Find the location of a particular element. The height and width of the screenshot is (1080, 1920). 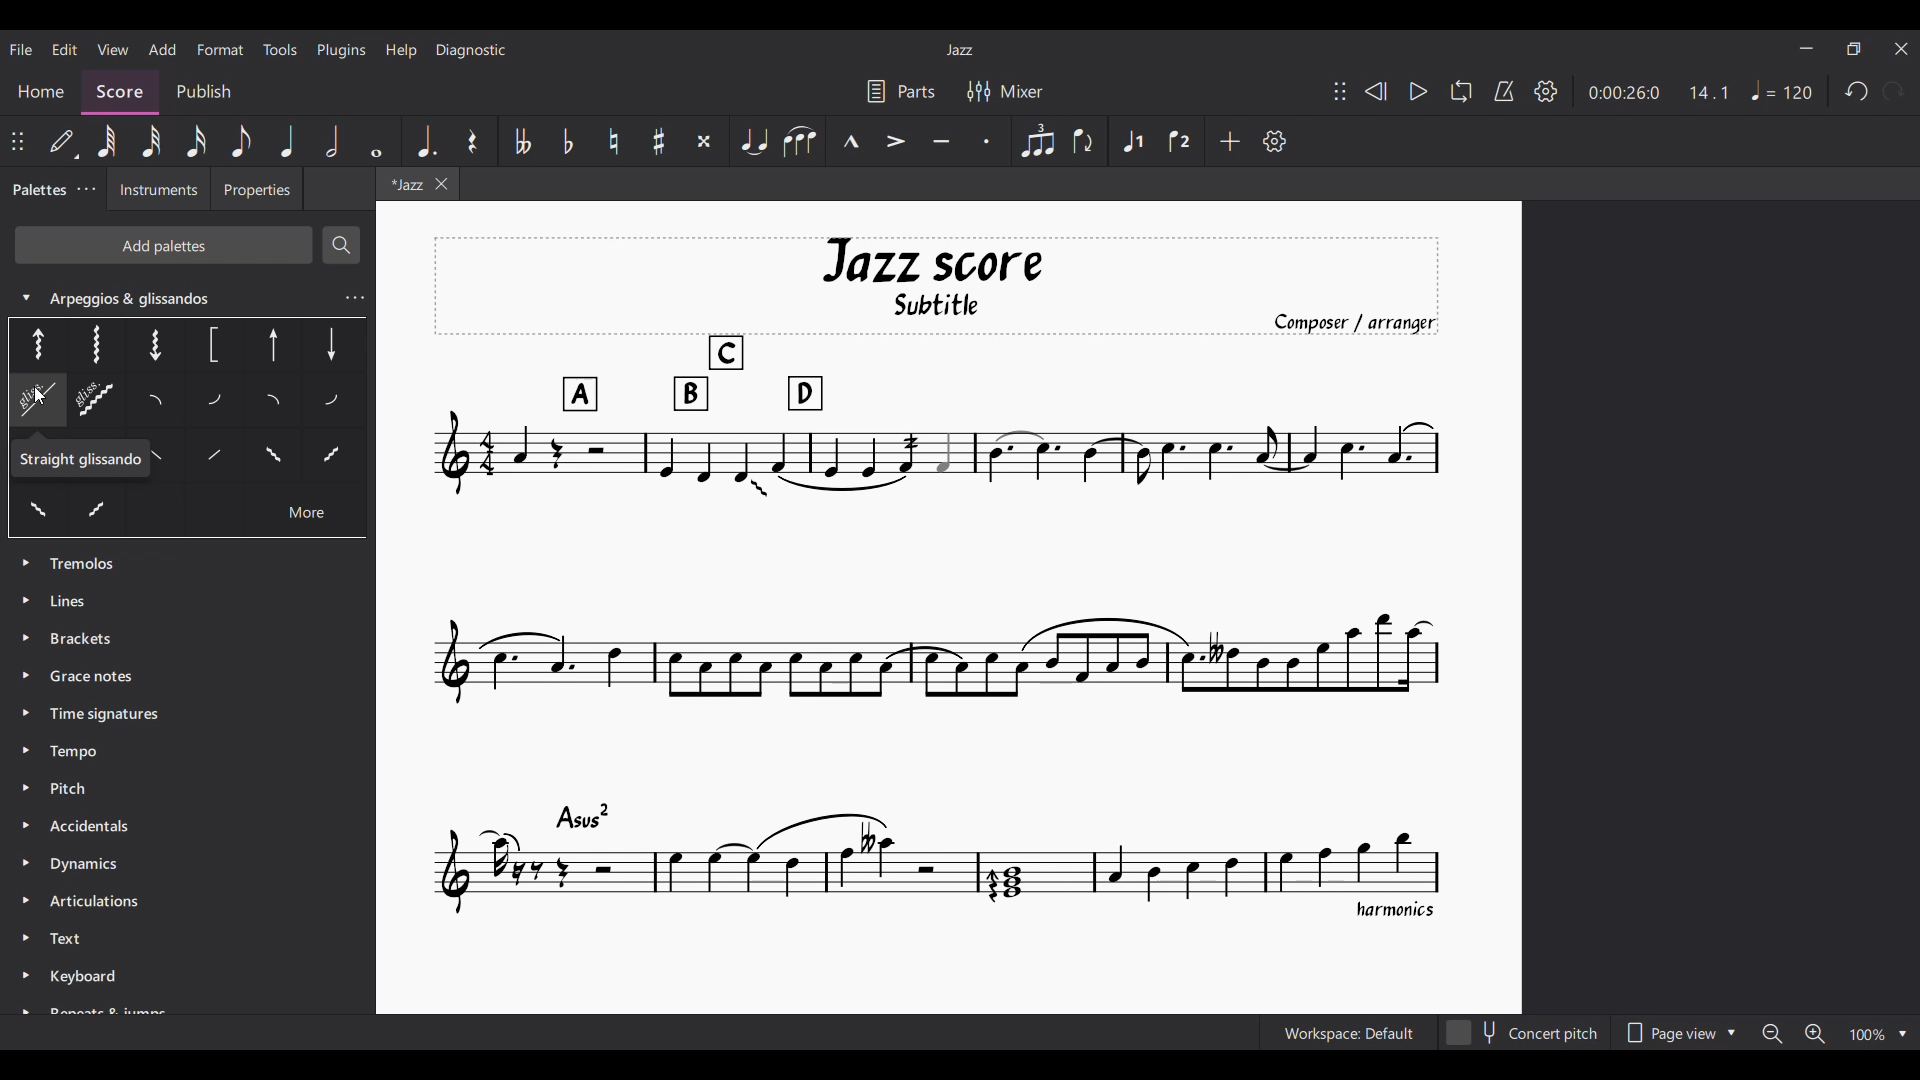

Properties is located at coordinates (256, 191).